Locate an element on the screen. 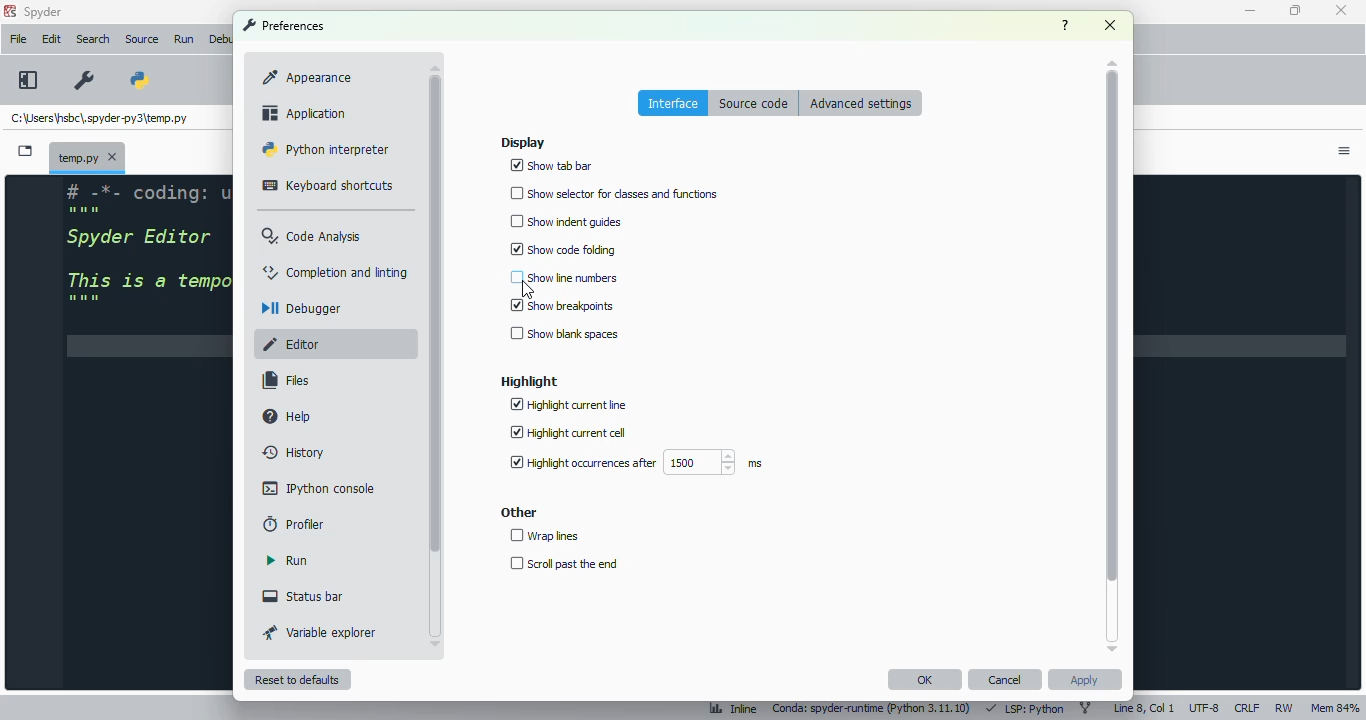 The image size is (1366, 720). python interpreter is located at coordinates (326, 149).